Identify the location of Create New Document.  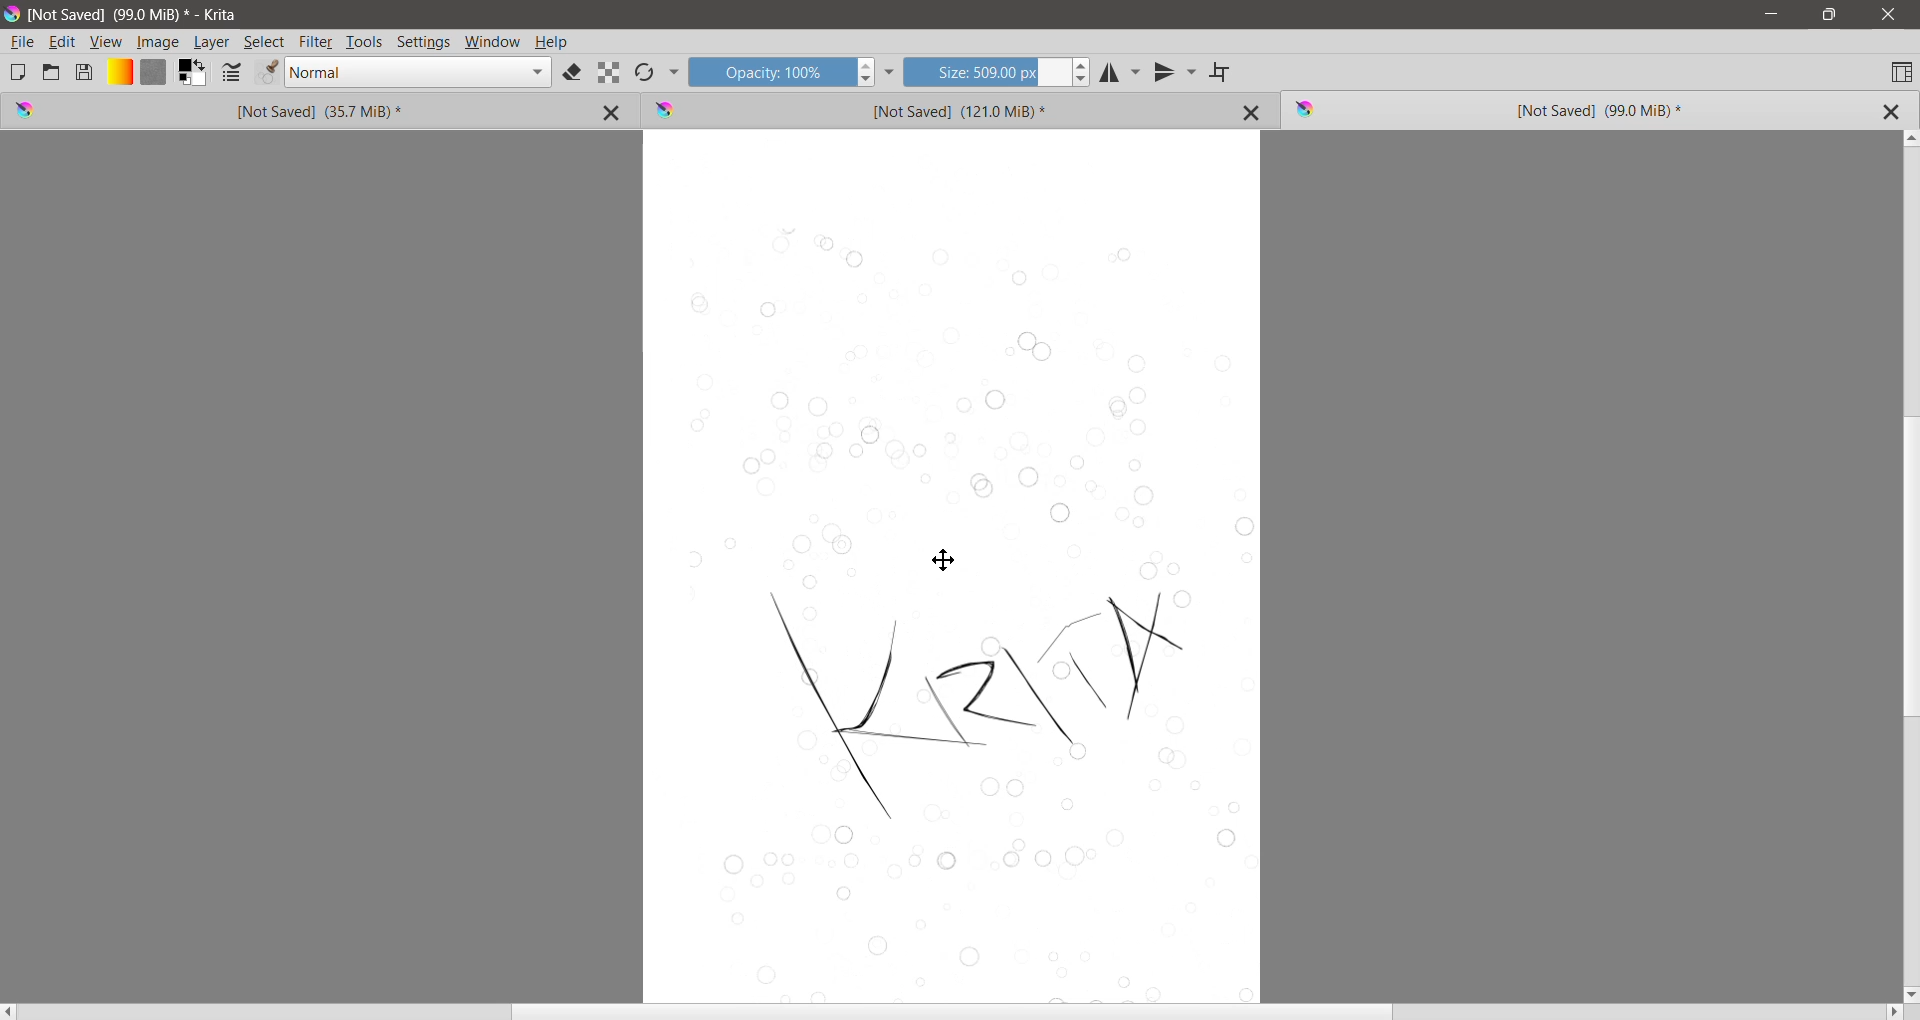
(17, 72).